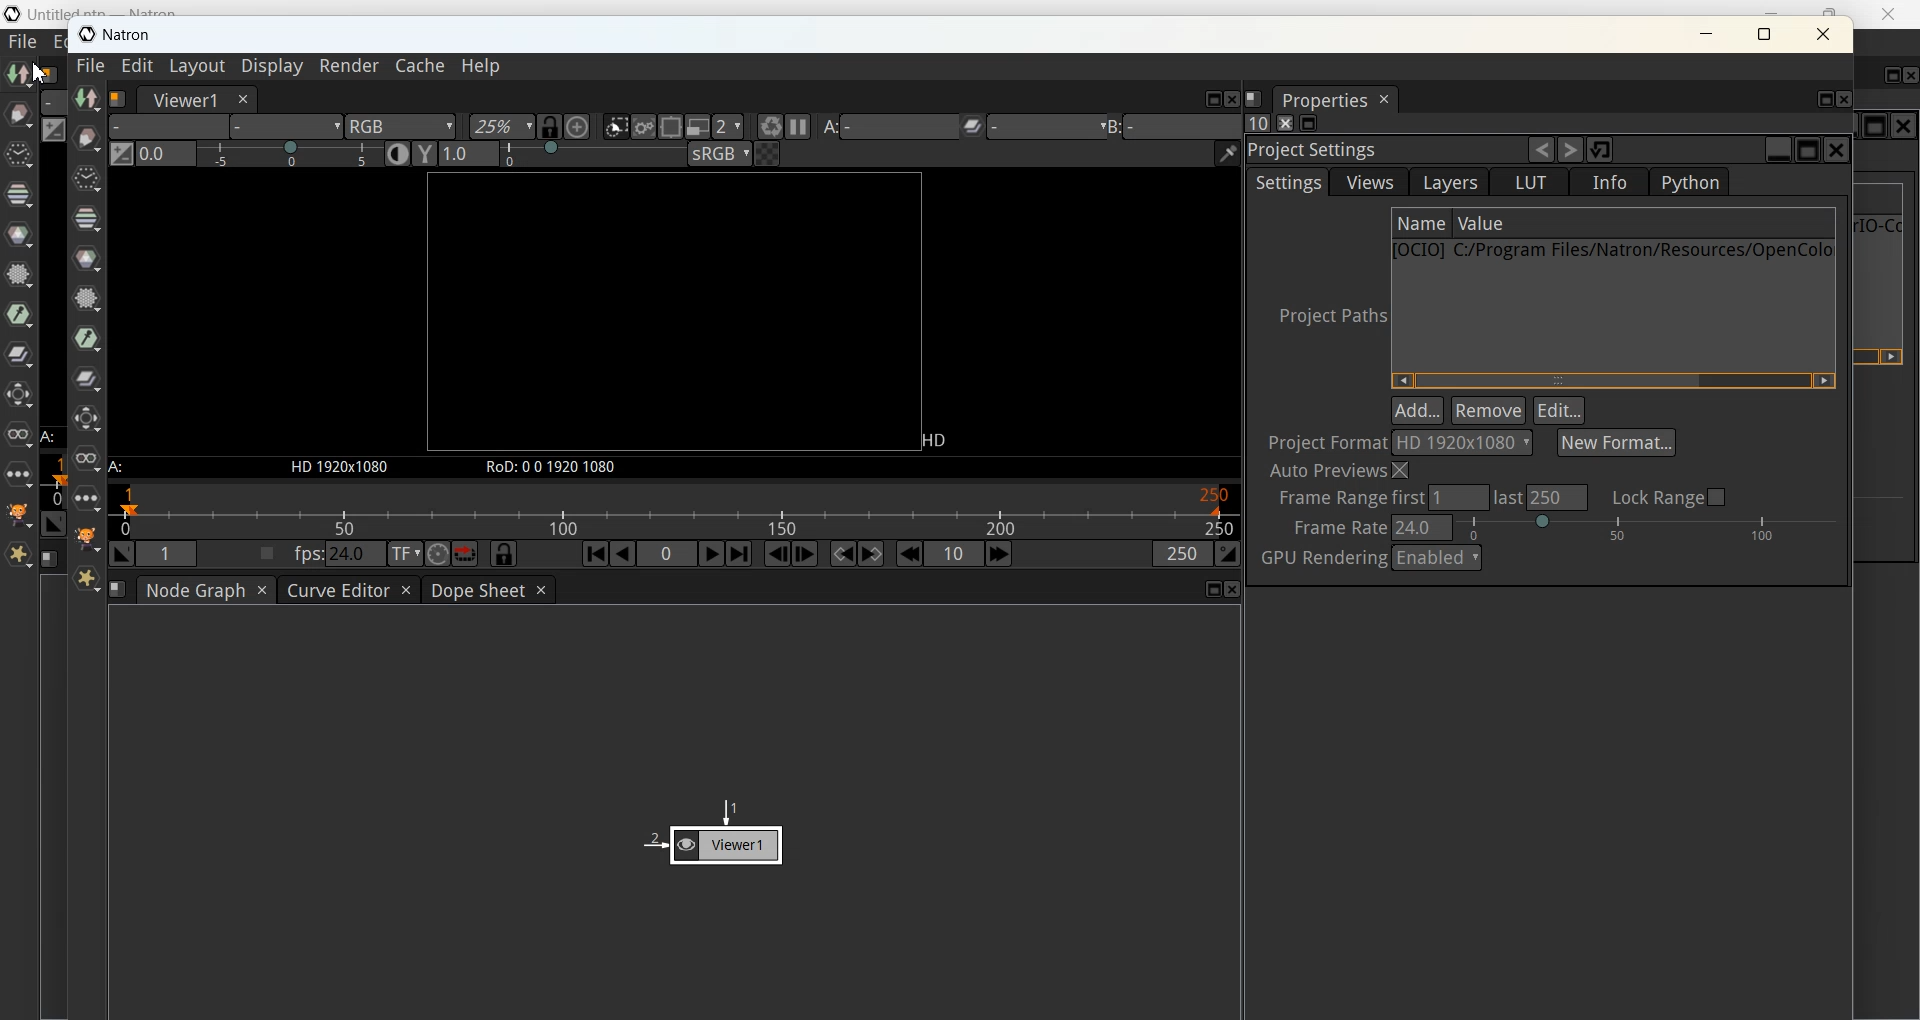  What do you see at coordinates (962, 537) in the screenshot?
I see `New project` at bounding box center [962, 537].